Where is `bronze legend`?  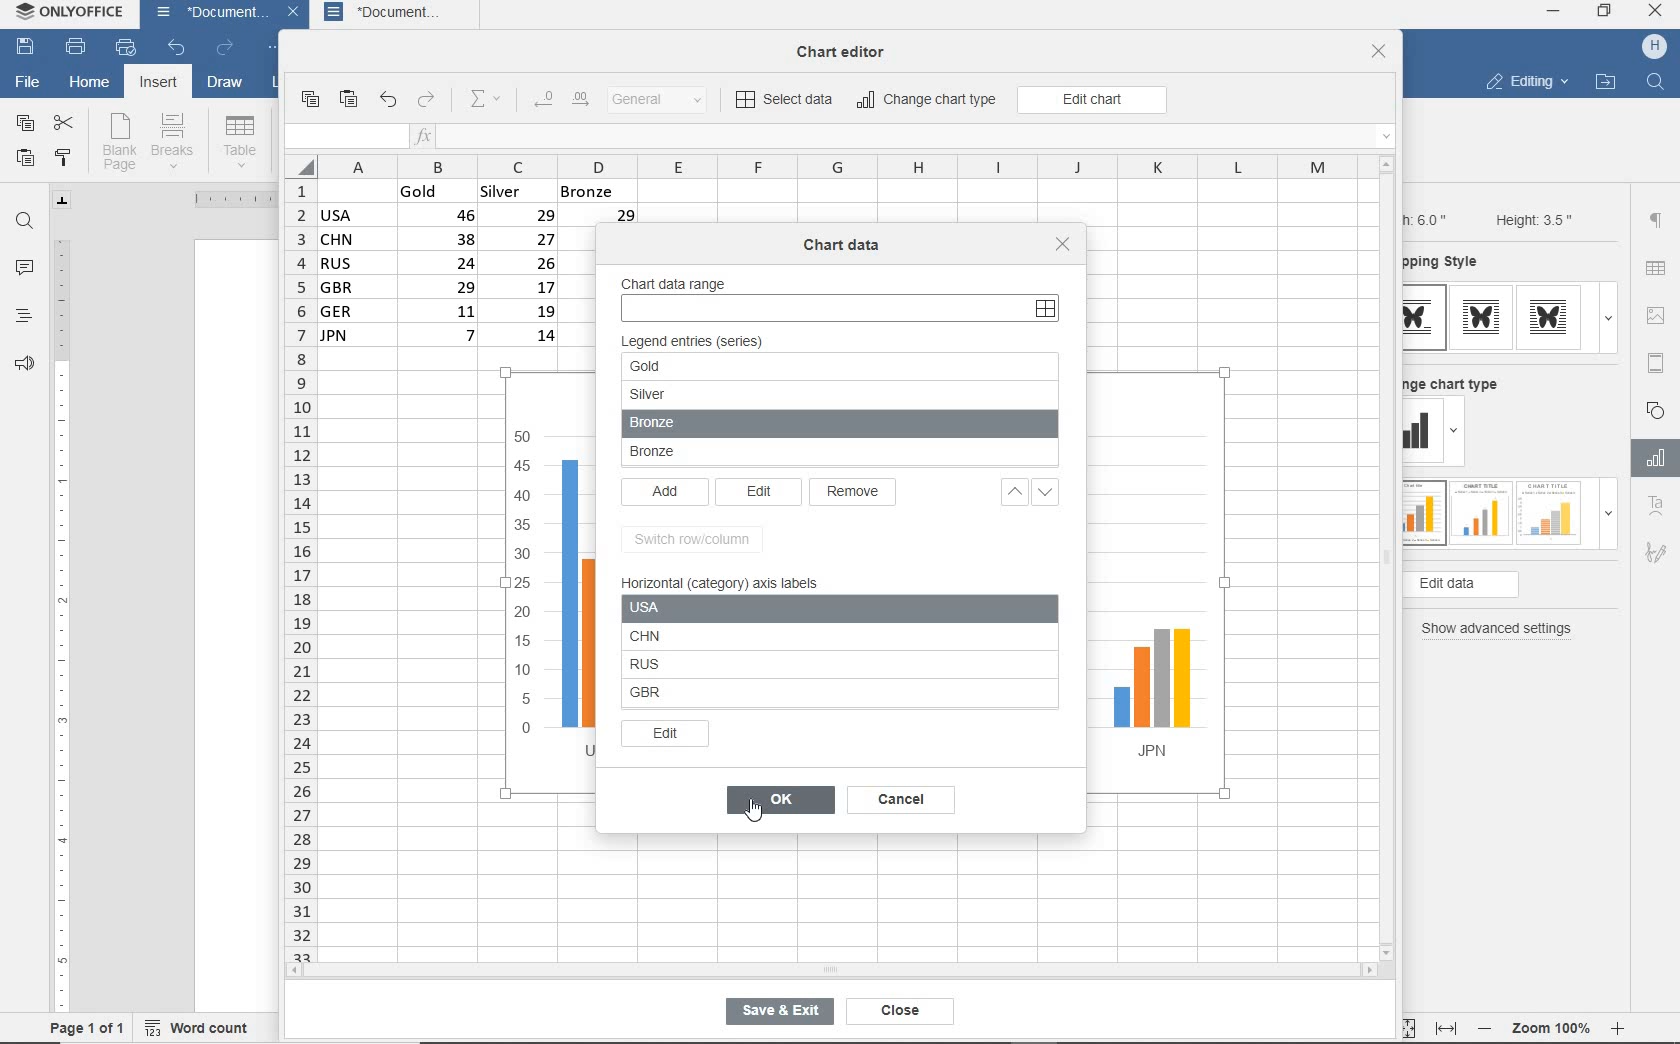
bronze legend is located at coordinates (838, 455).